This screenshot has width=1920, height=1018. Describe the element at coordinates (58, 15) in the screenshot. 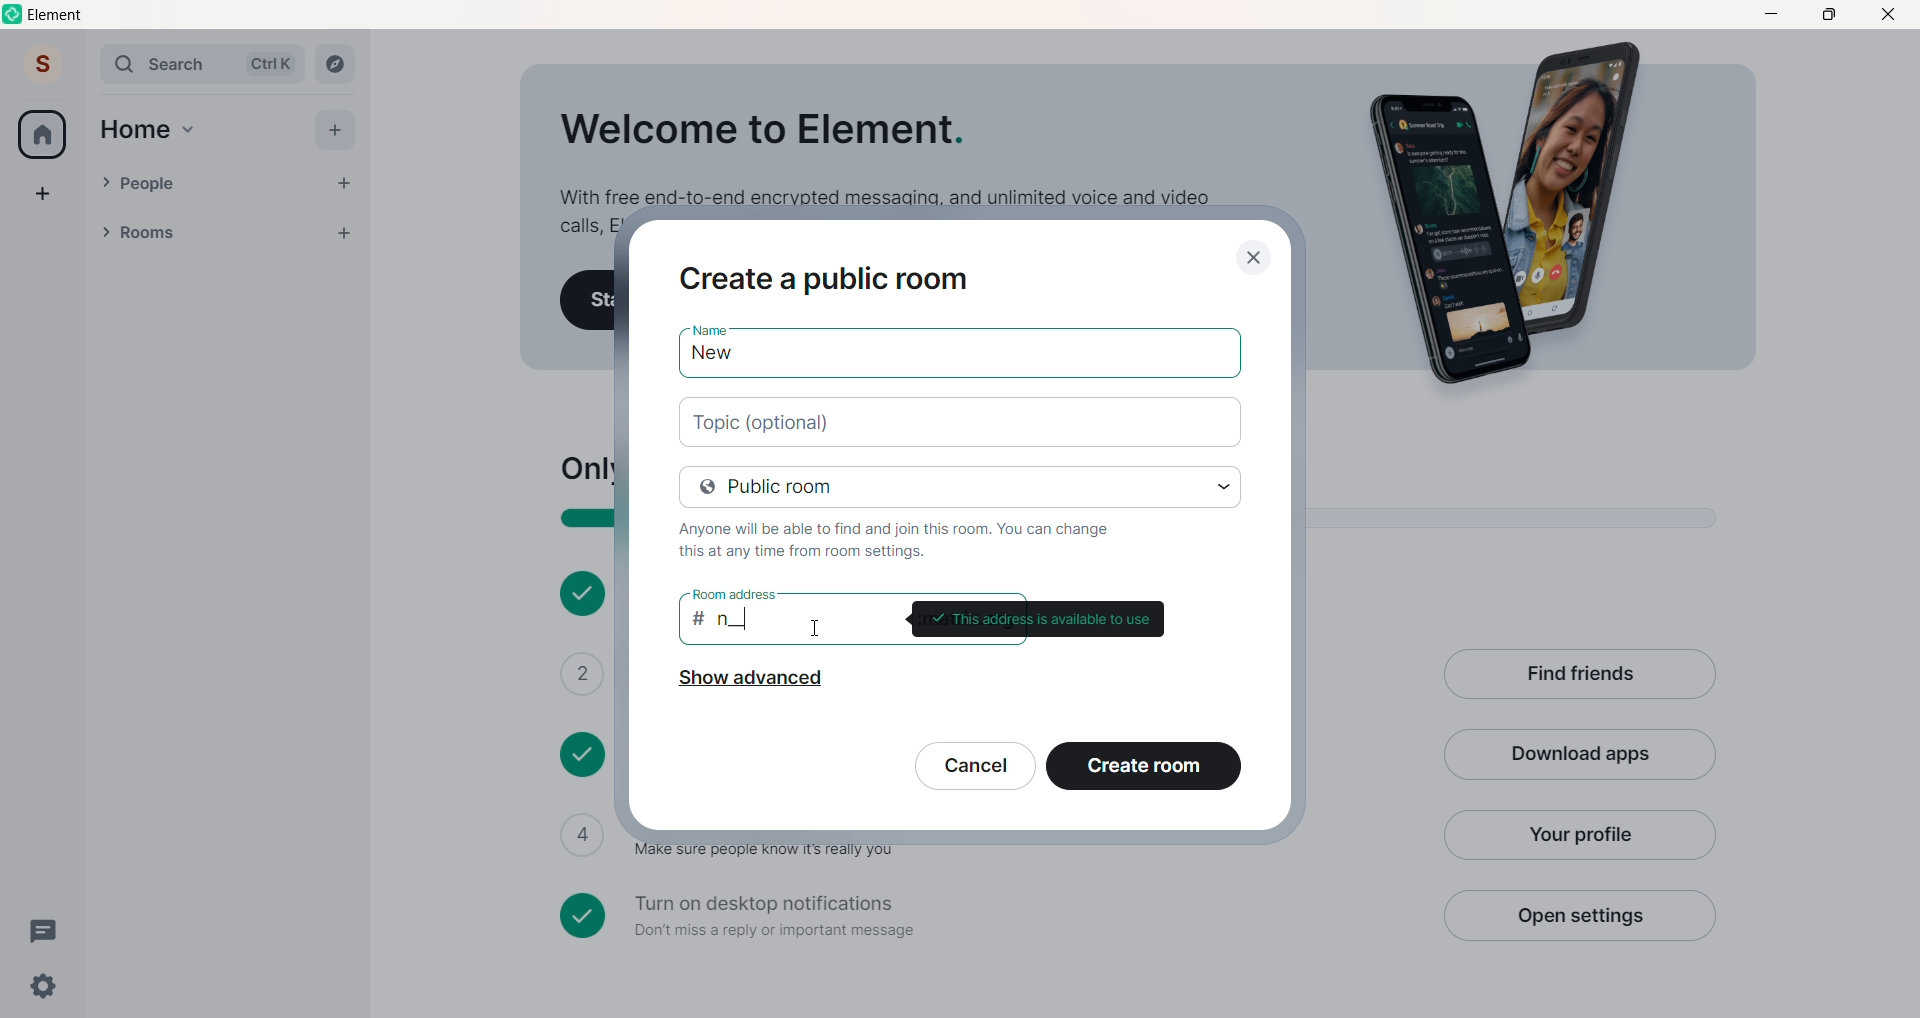

I see `Element` at that location.